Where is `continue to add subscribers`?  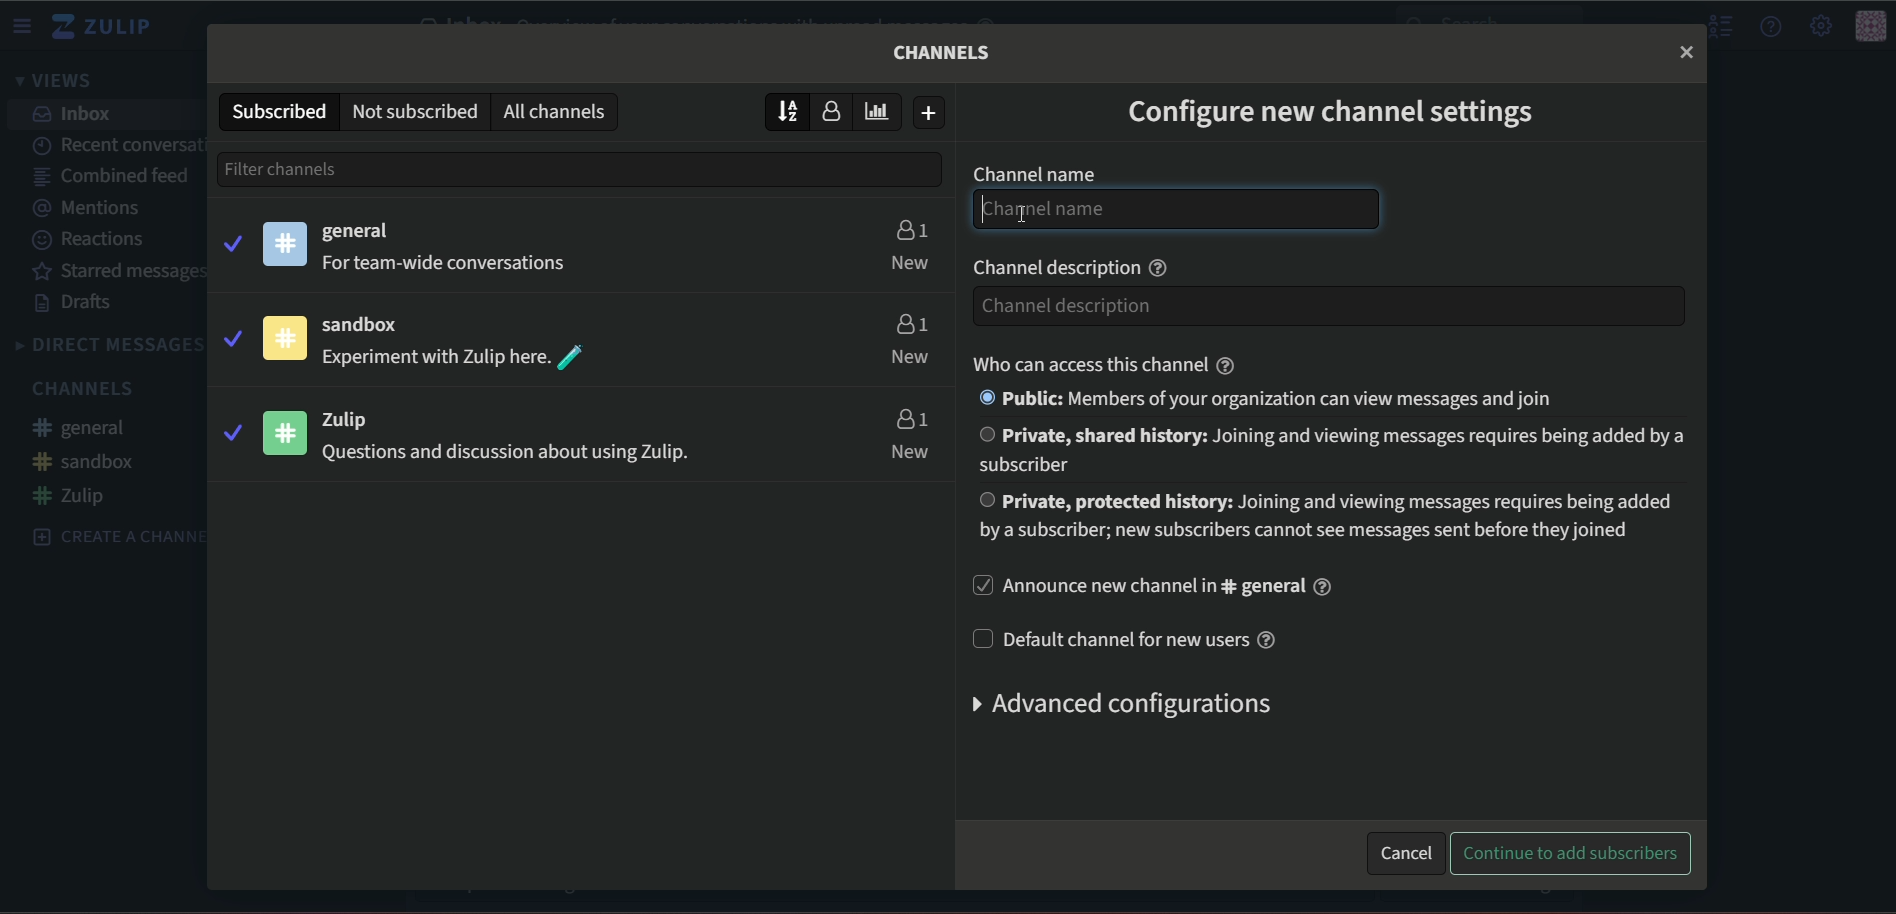 continue to add subscribers is located at coordinates (1576, 853).